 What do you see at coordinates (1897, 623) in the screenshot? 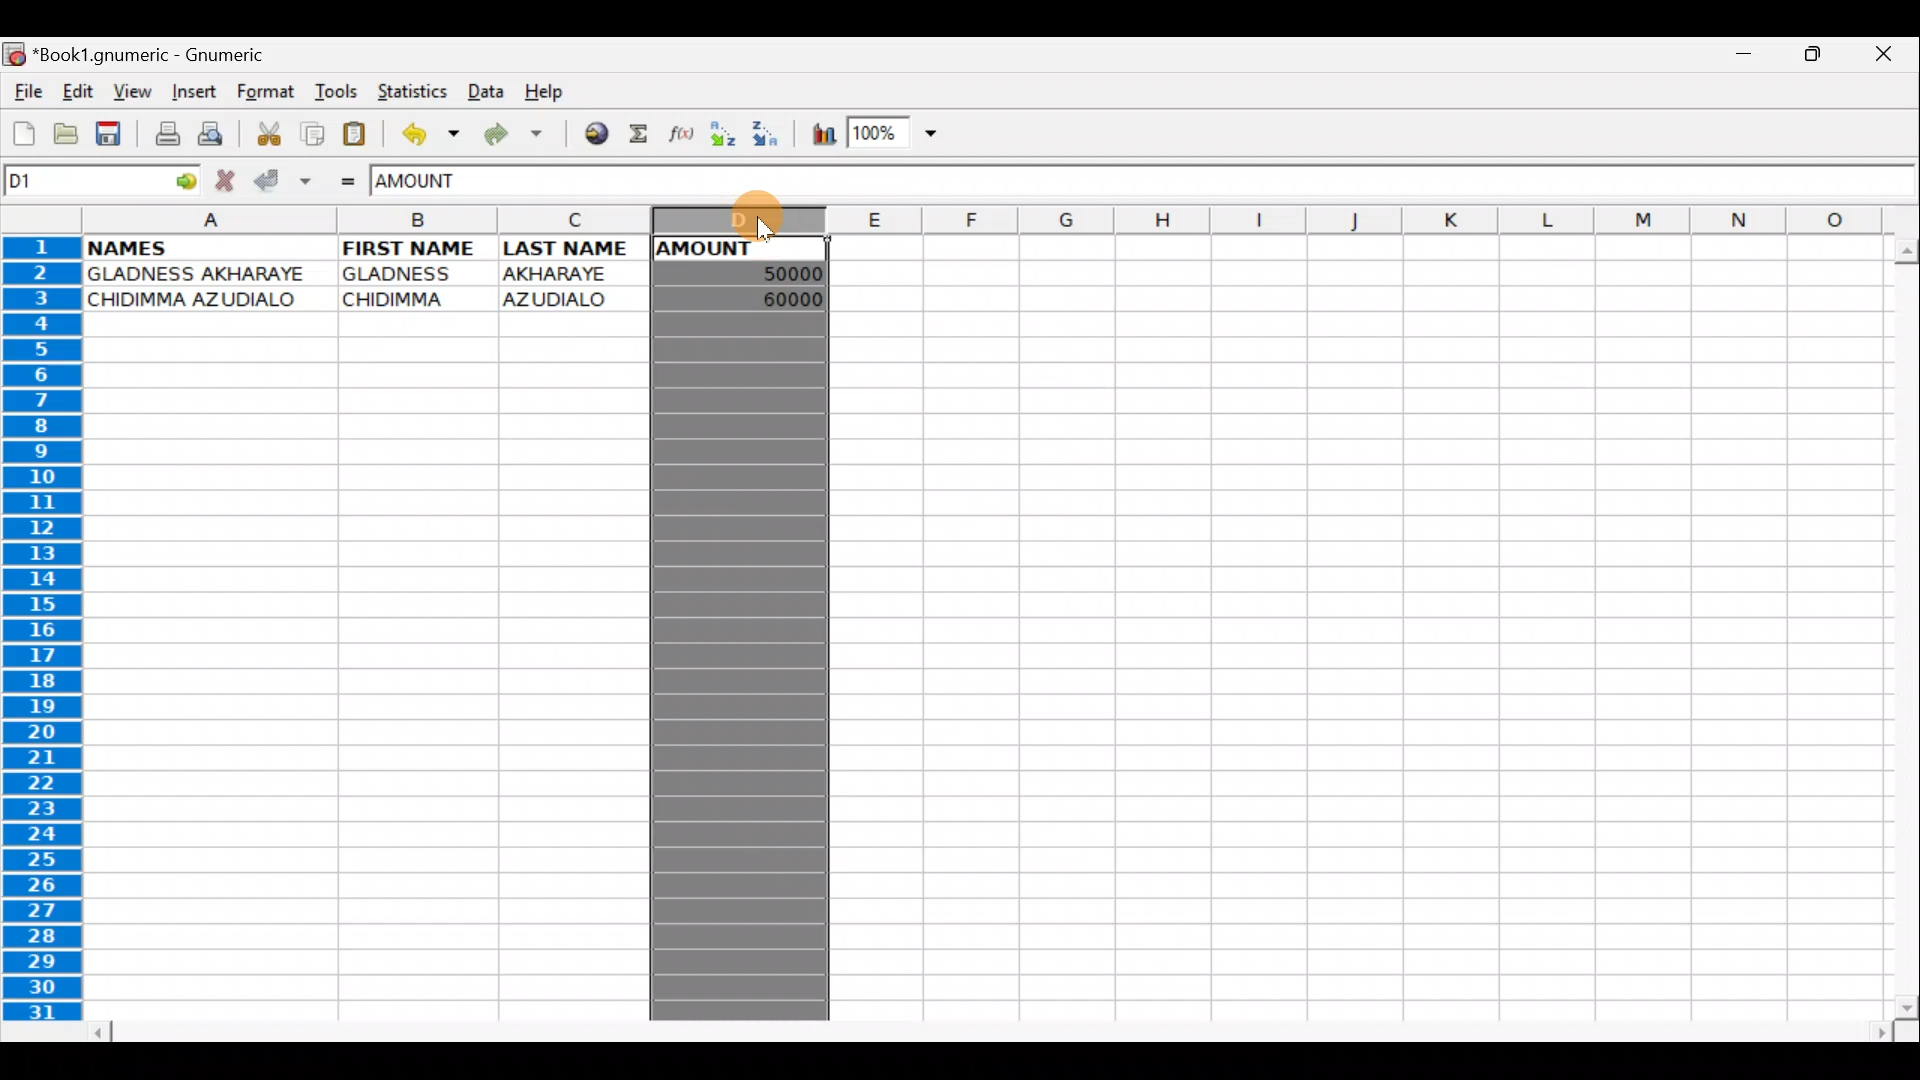
I see `Scroll bar` at bounding box center [1897, 623].